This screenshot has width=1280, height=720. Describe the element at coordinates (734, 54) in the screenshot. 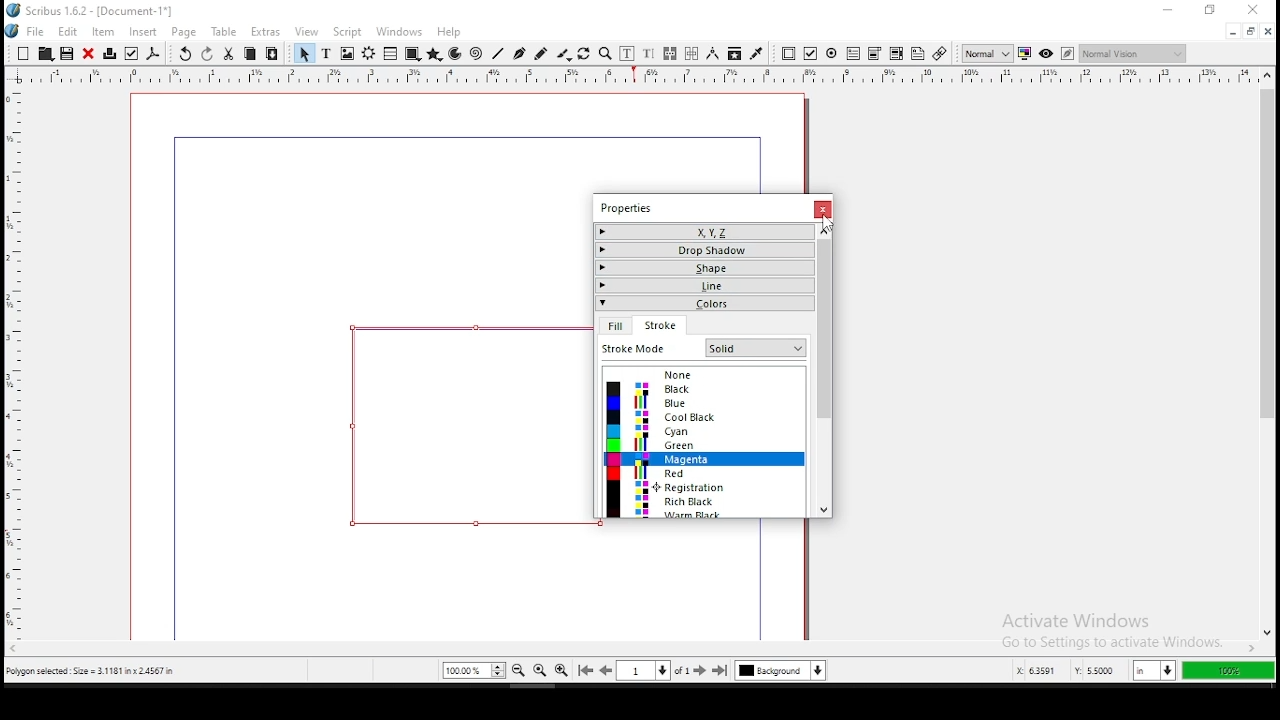

I see `copy item properties` at that location.